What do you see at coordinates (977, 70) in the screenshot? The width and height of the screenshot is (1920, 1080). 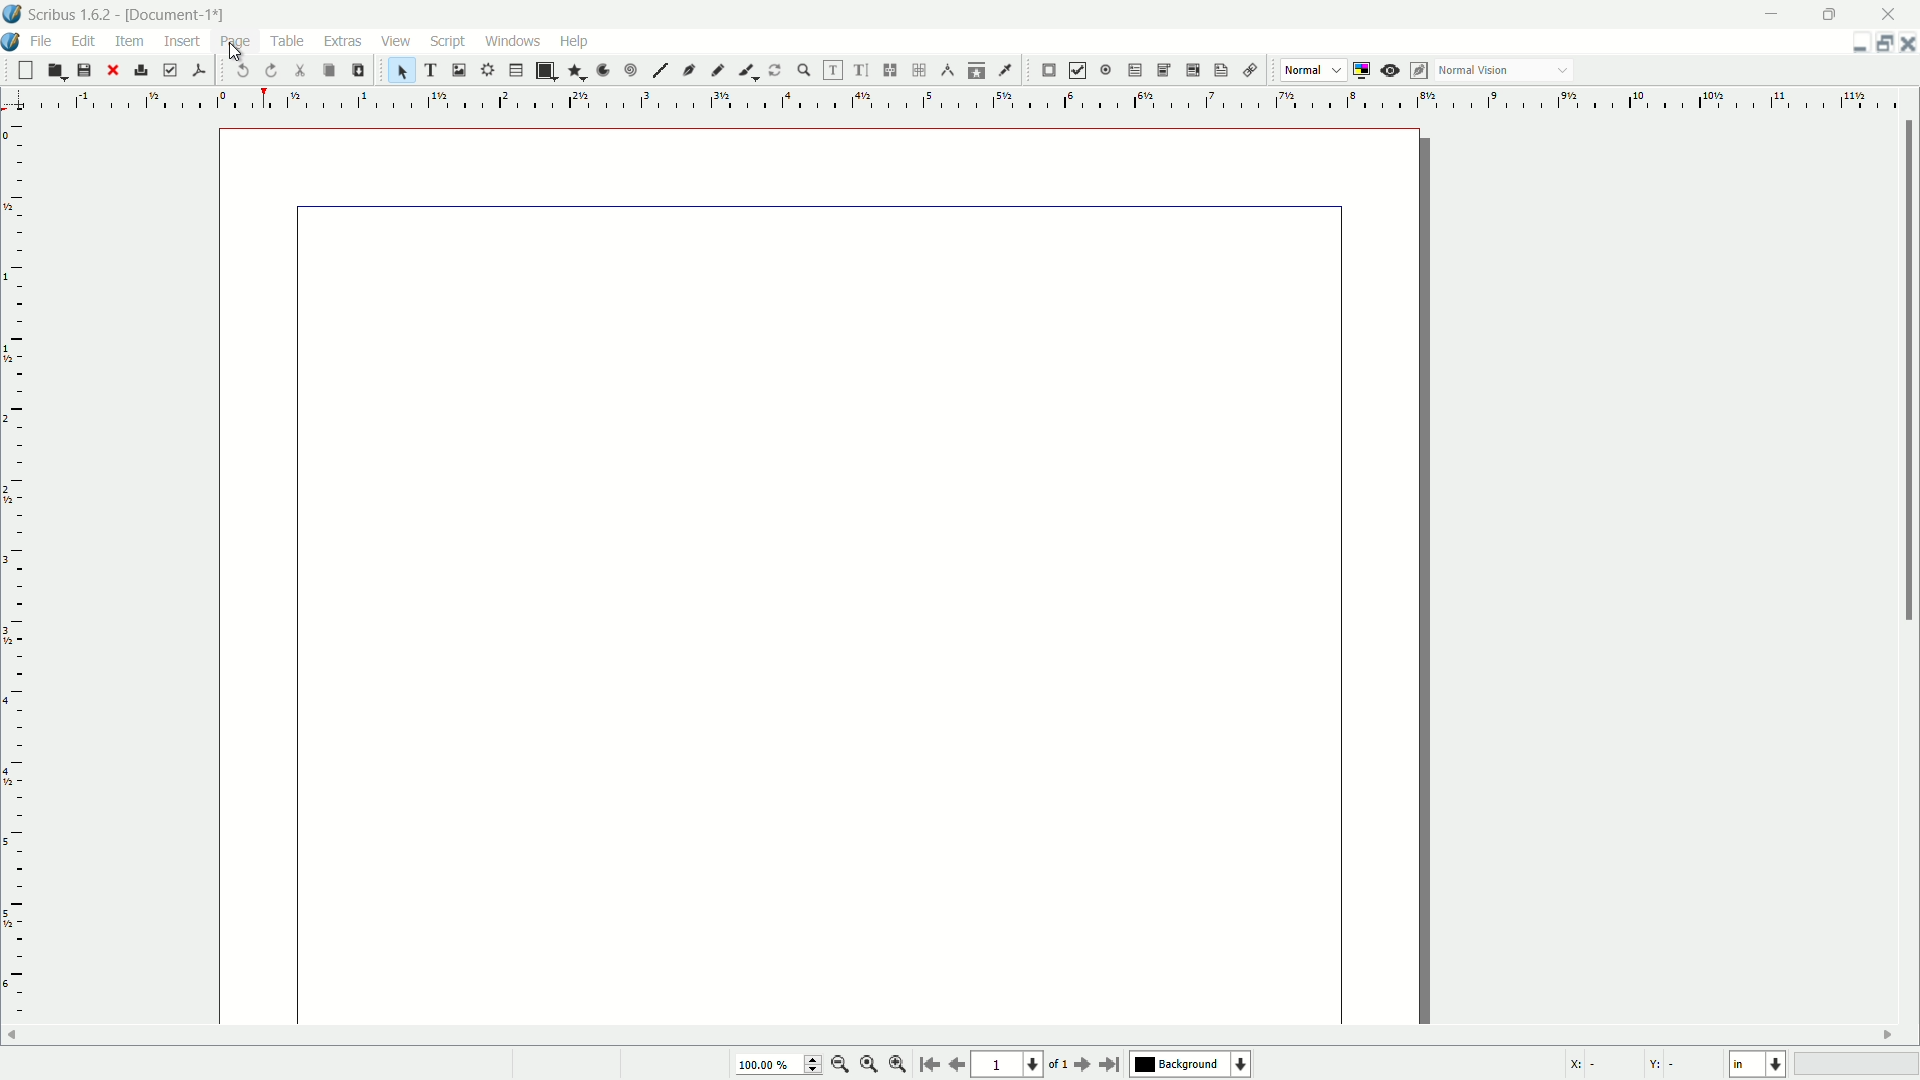 I see `copy item properties` at bounding box center [977, 70].